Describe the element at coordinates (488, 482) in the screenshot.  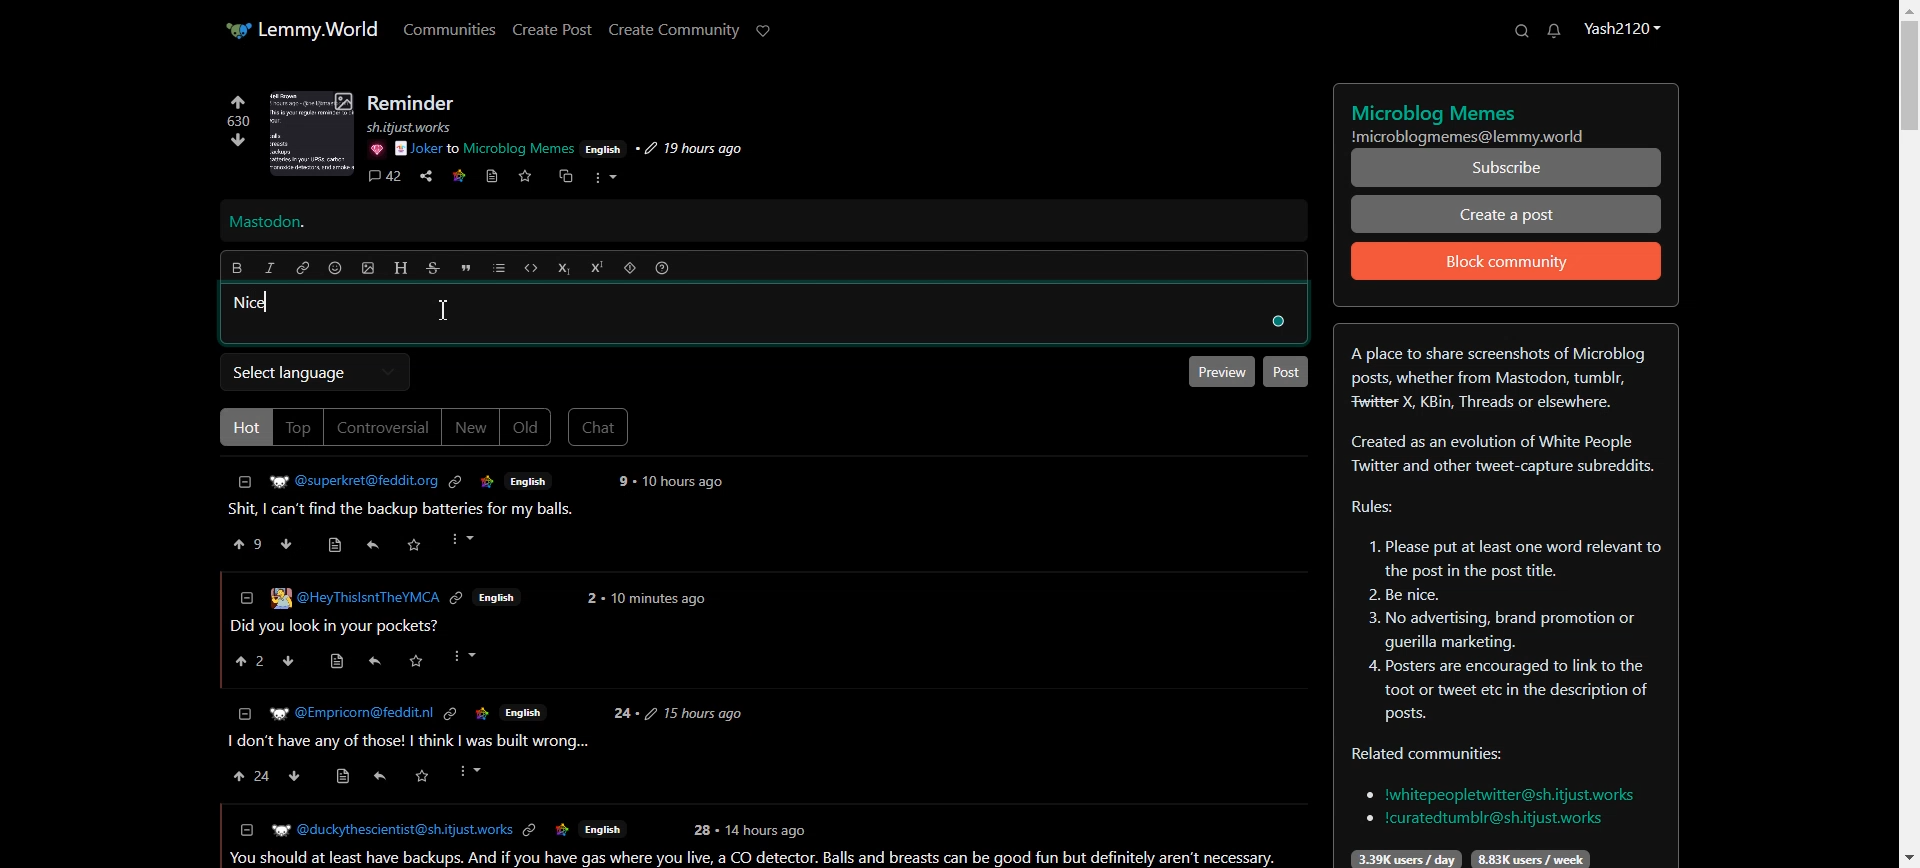
I see `` at that location.